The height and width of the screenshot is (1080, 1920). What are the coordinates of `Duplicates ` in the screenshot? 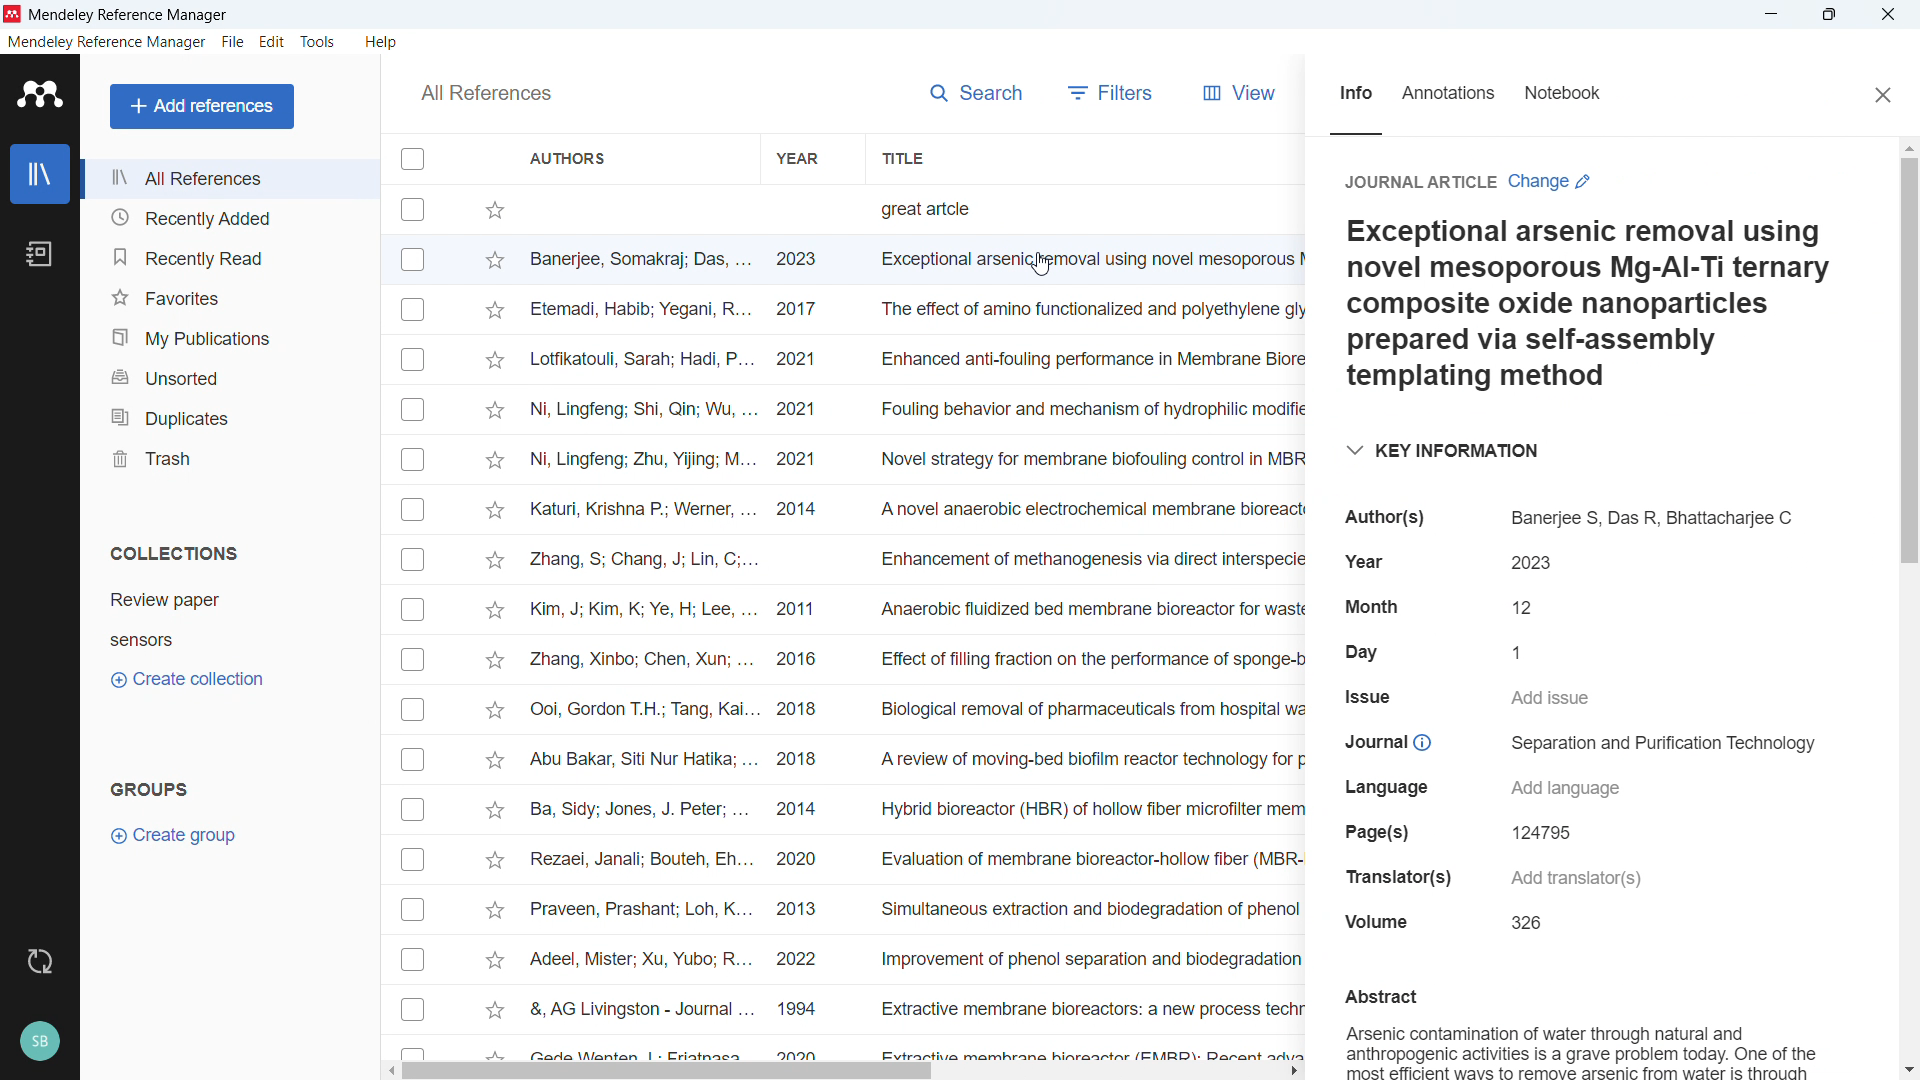 It's located at (230, 416).